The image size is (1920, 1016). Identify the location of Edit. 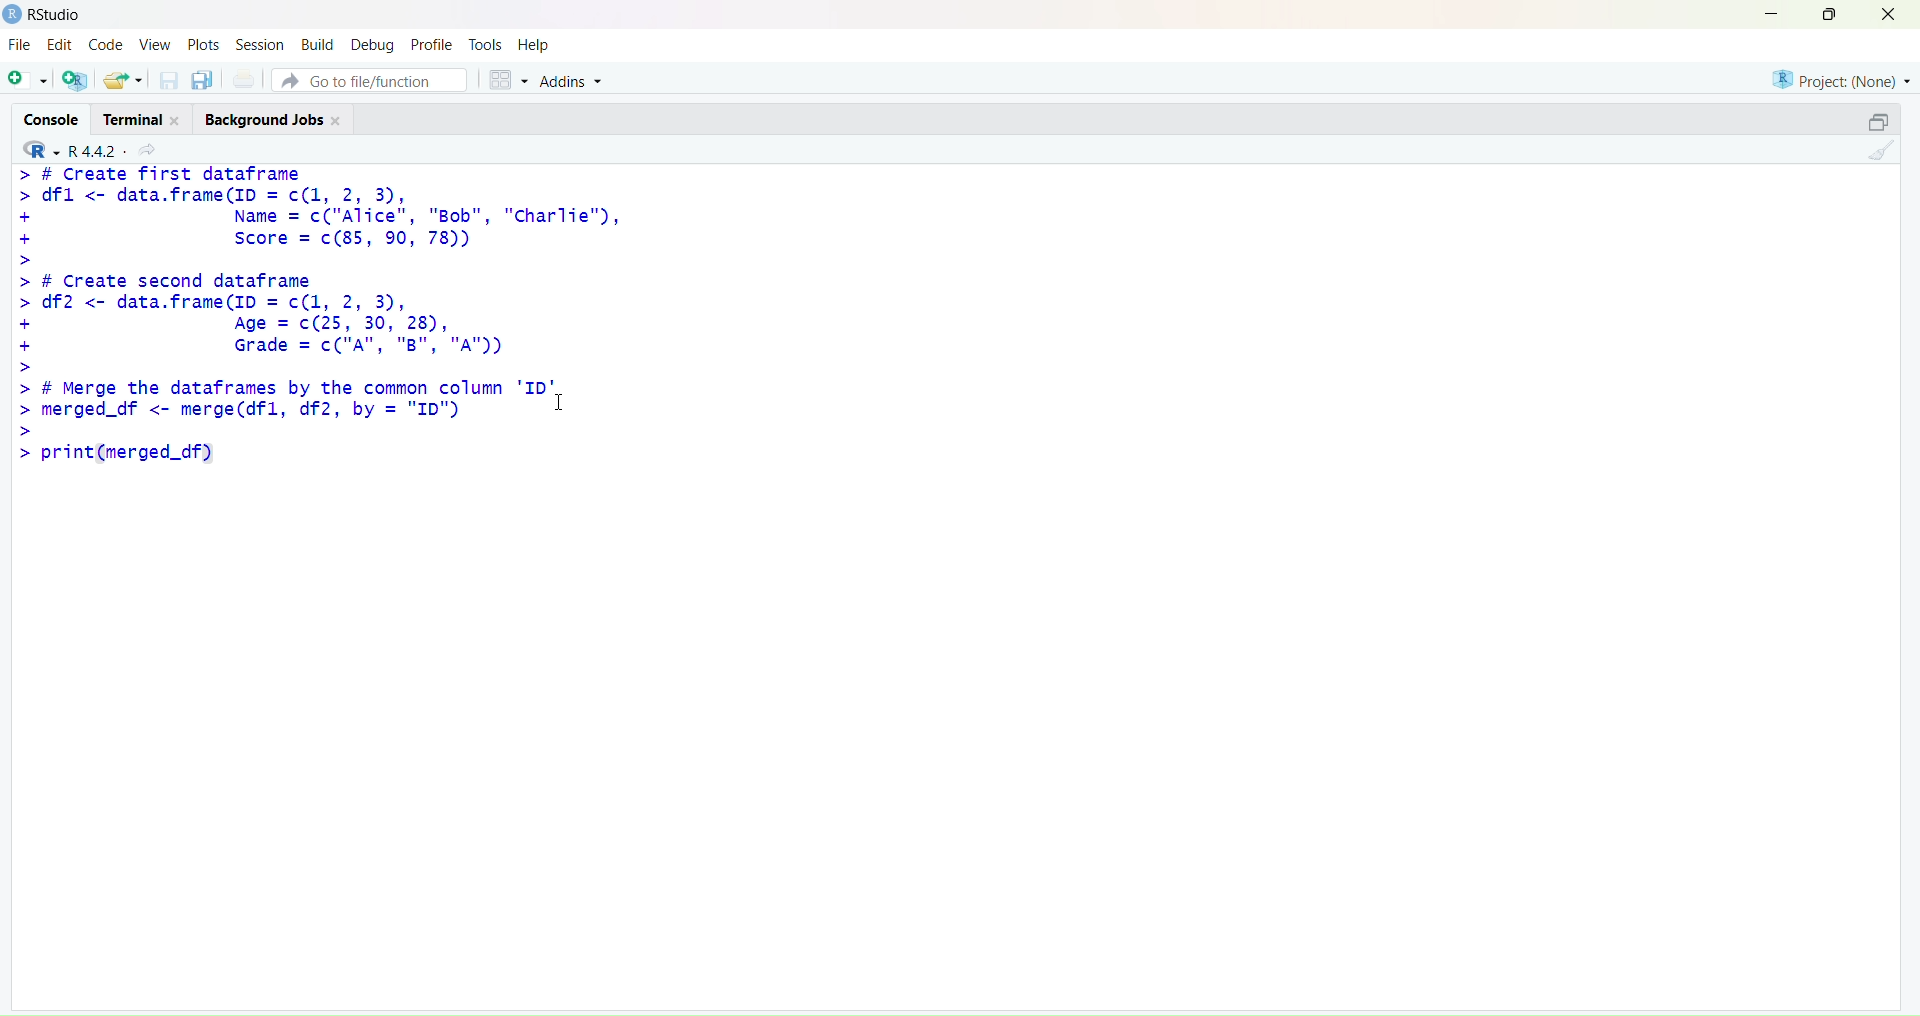
(60, 44).